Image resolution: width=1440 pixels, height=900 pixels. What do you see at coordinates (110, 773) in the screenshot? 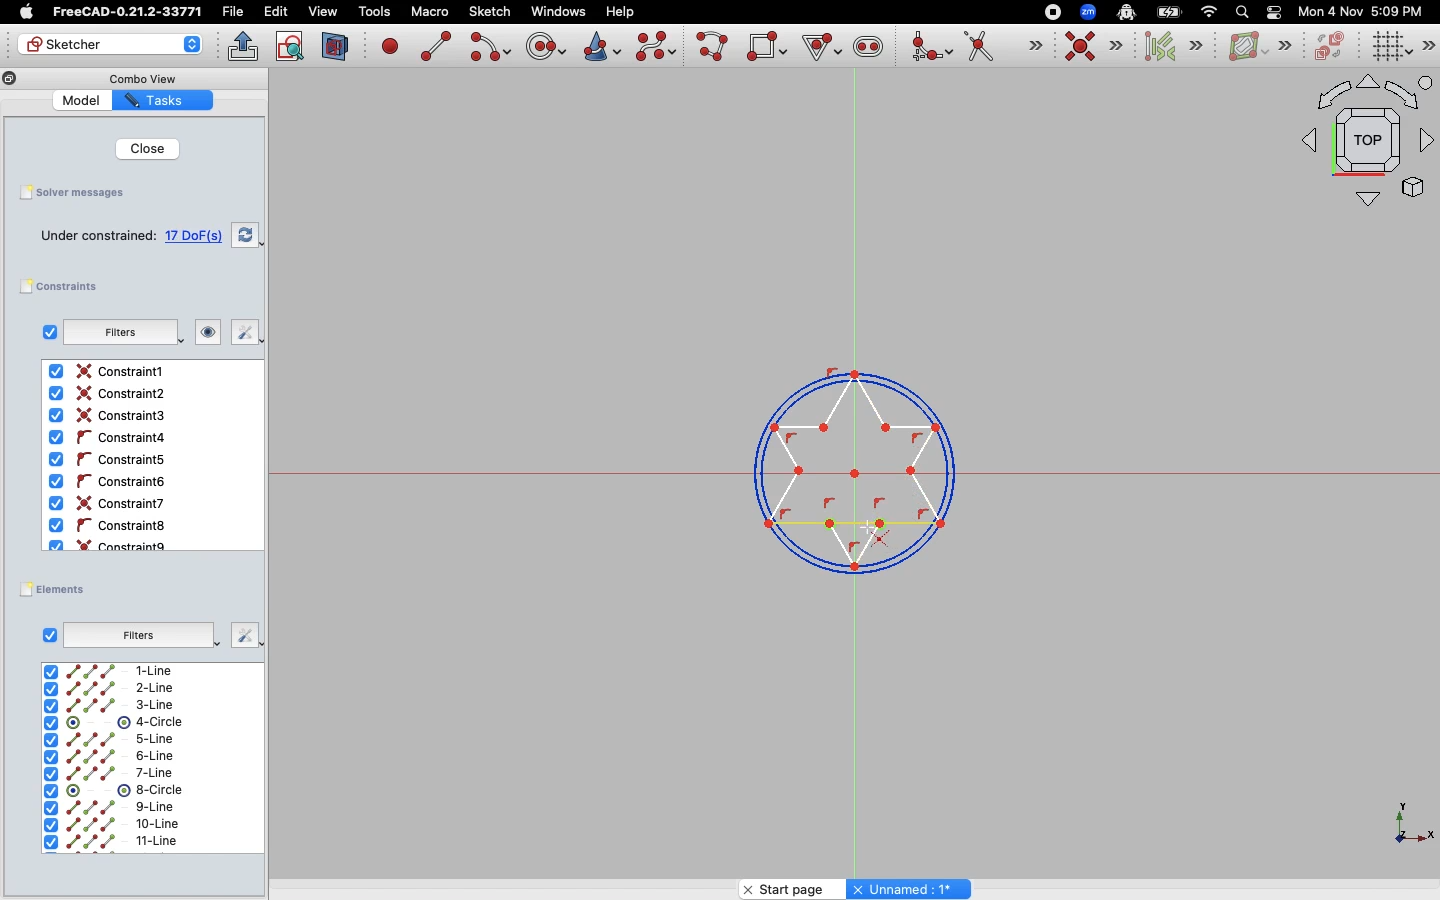
I see `7-line` at bounding box center [110, 773].